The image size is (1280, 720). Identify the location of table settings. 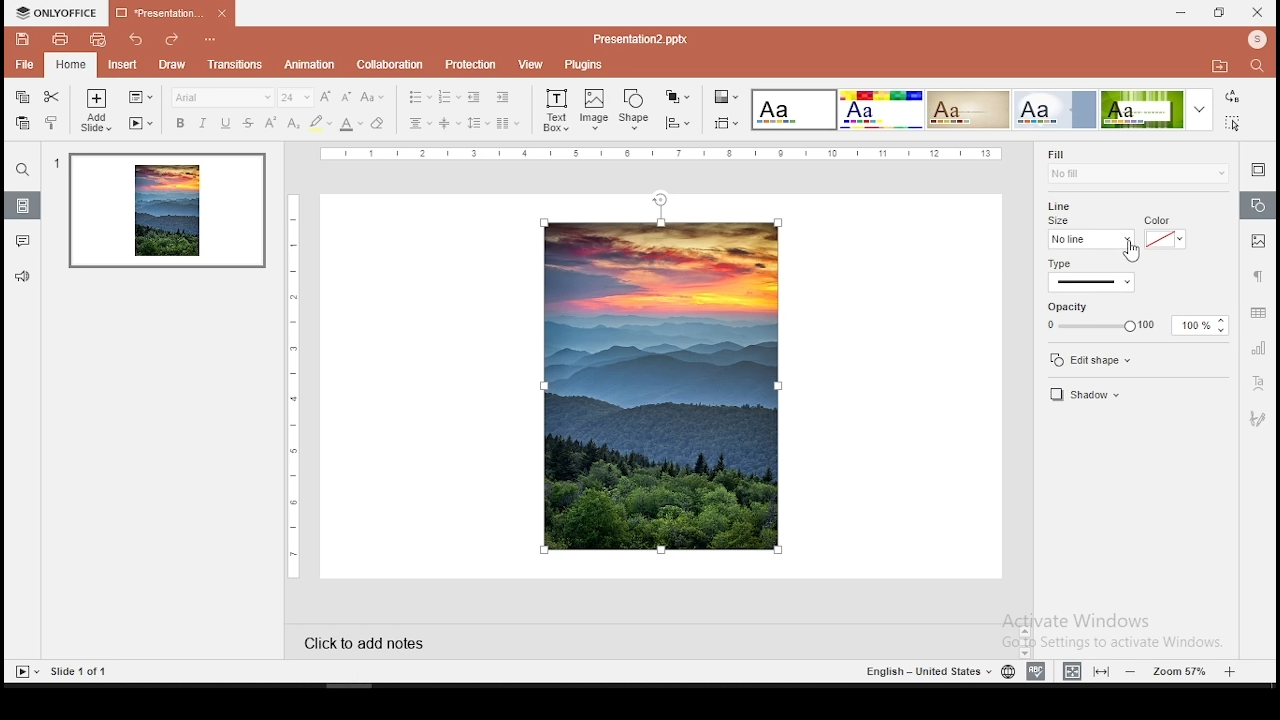
(1260, 314).